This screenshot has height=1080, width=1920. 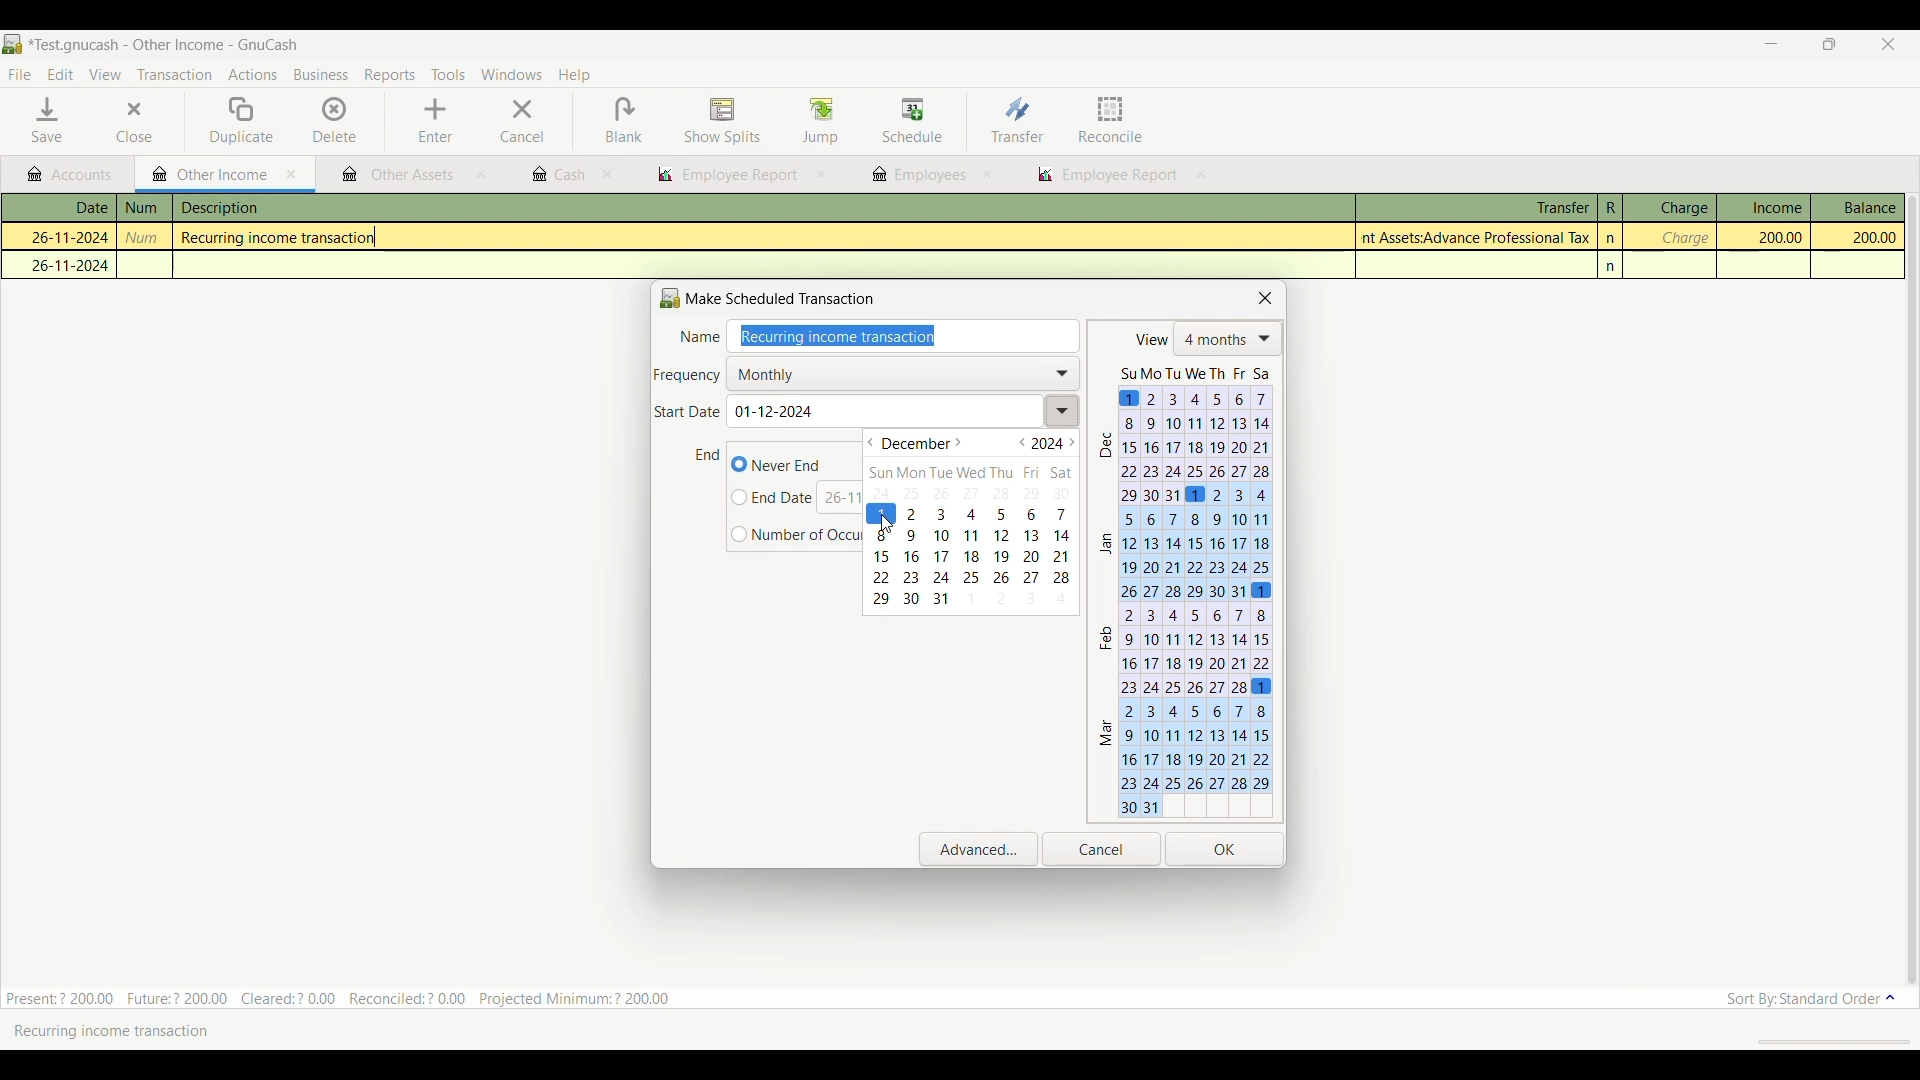 I want to click on Close scheduled , so click(x=1266, y=298).